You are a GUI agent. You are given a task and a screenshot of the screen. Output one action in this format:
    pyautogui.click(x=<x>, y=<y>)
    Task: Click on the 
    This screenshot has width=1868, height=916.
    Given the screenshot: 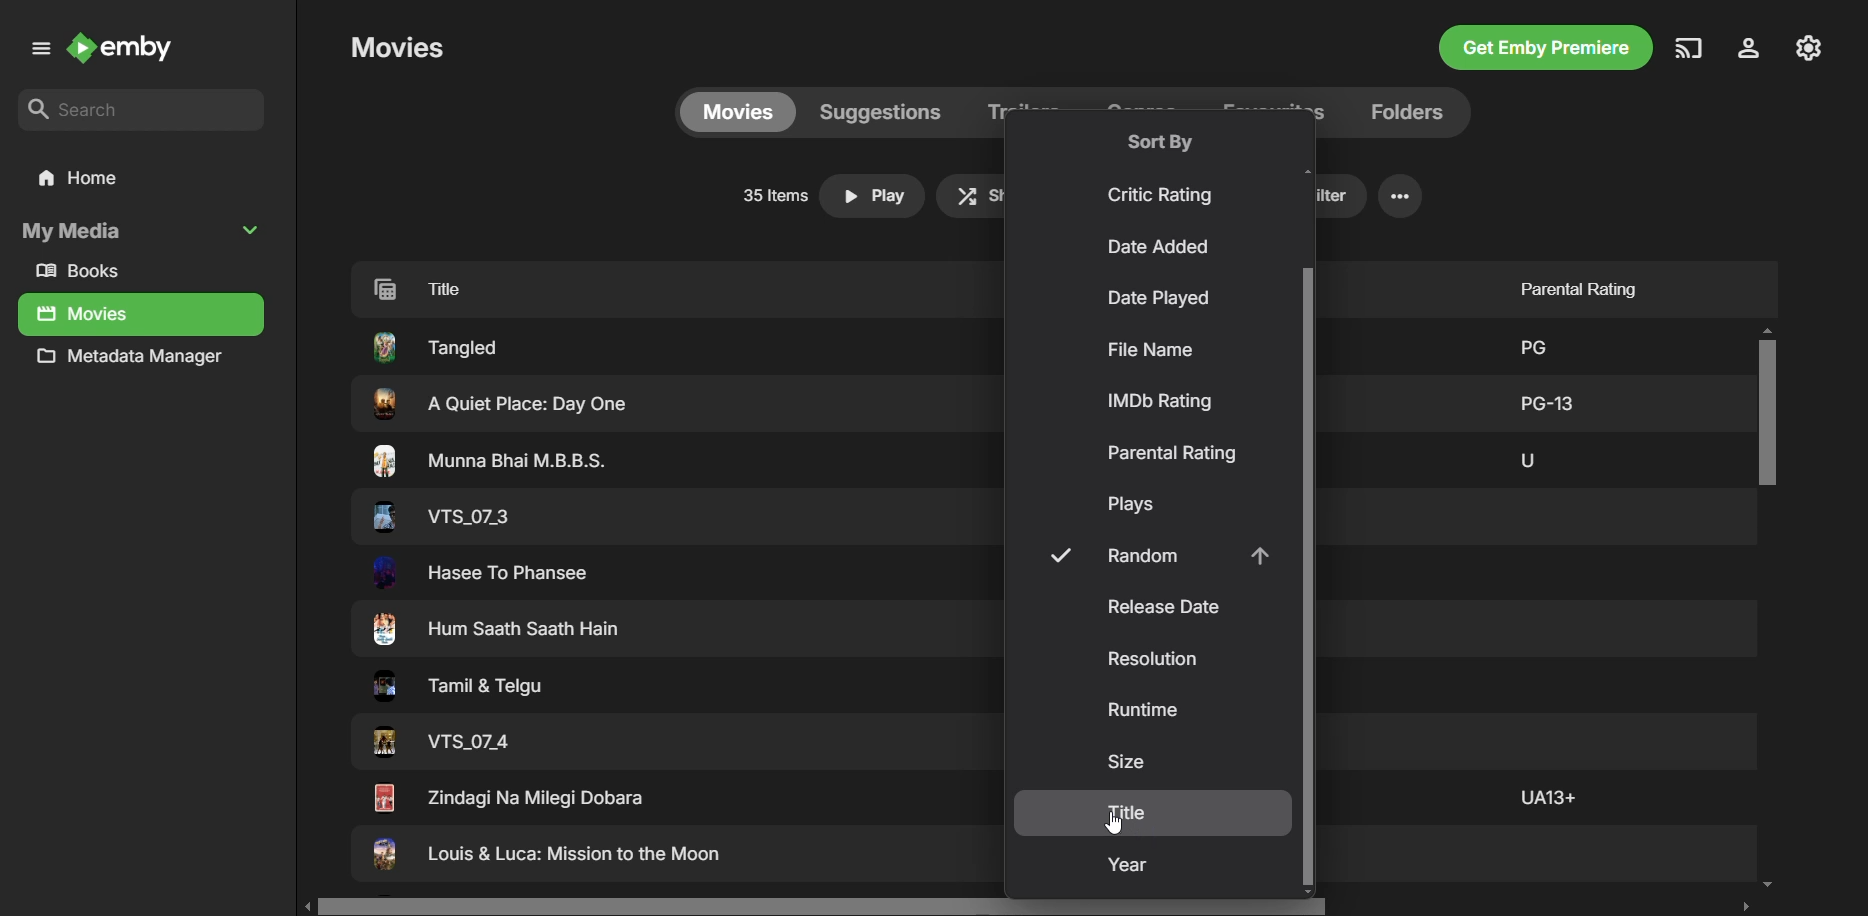 What is the action you would take?
    pyautogui.click(x=76, y=230)
    